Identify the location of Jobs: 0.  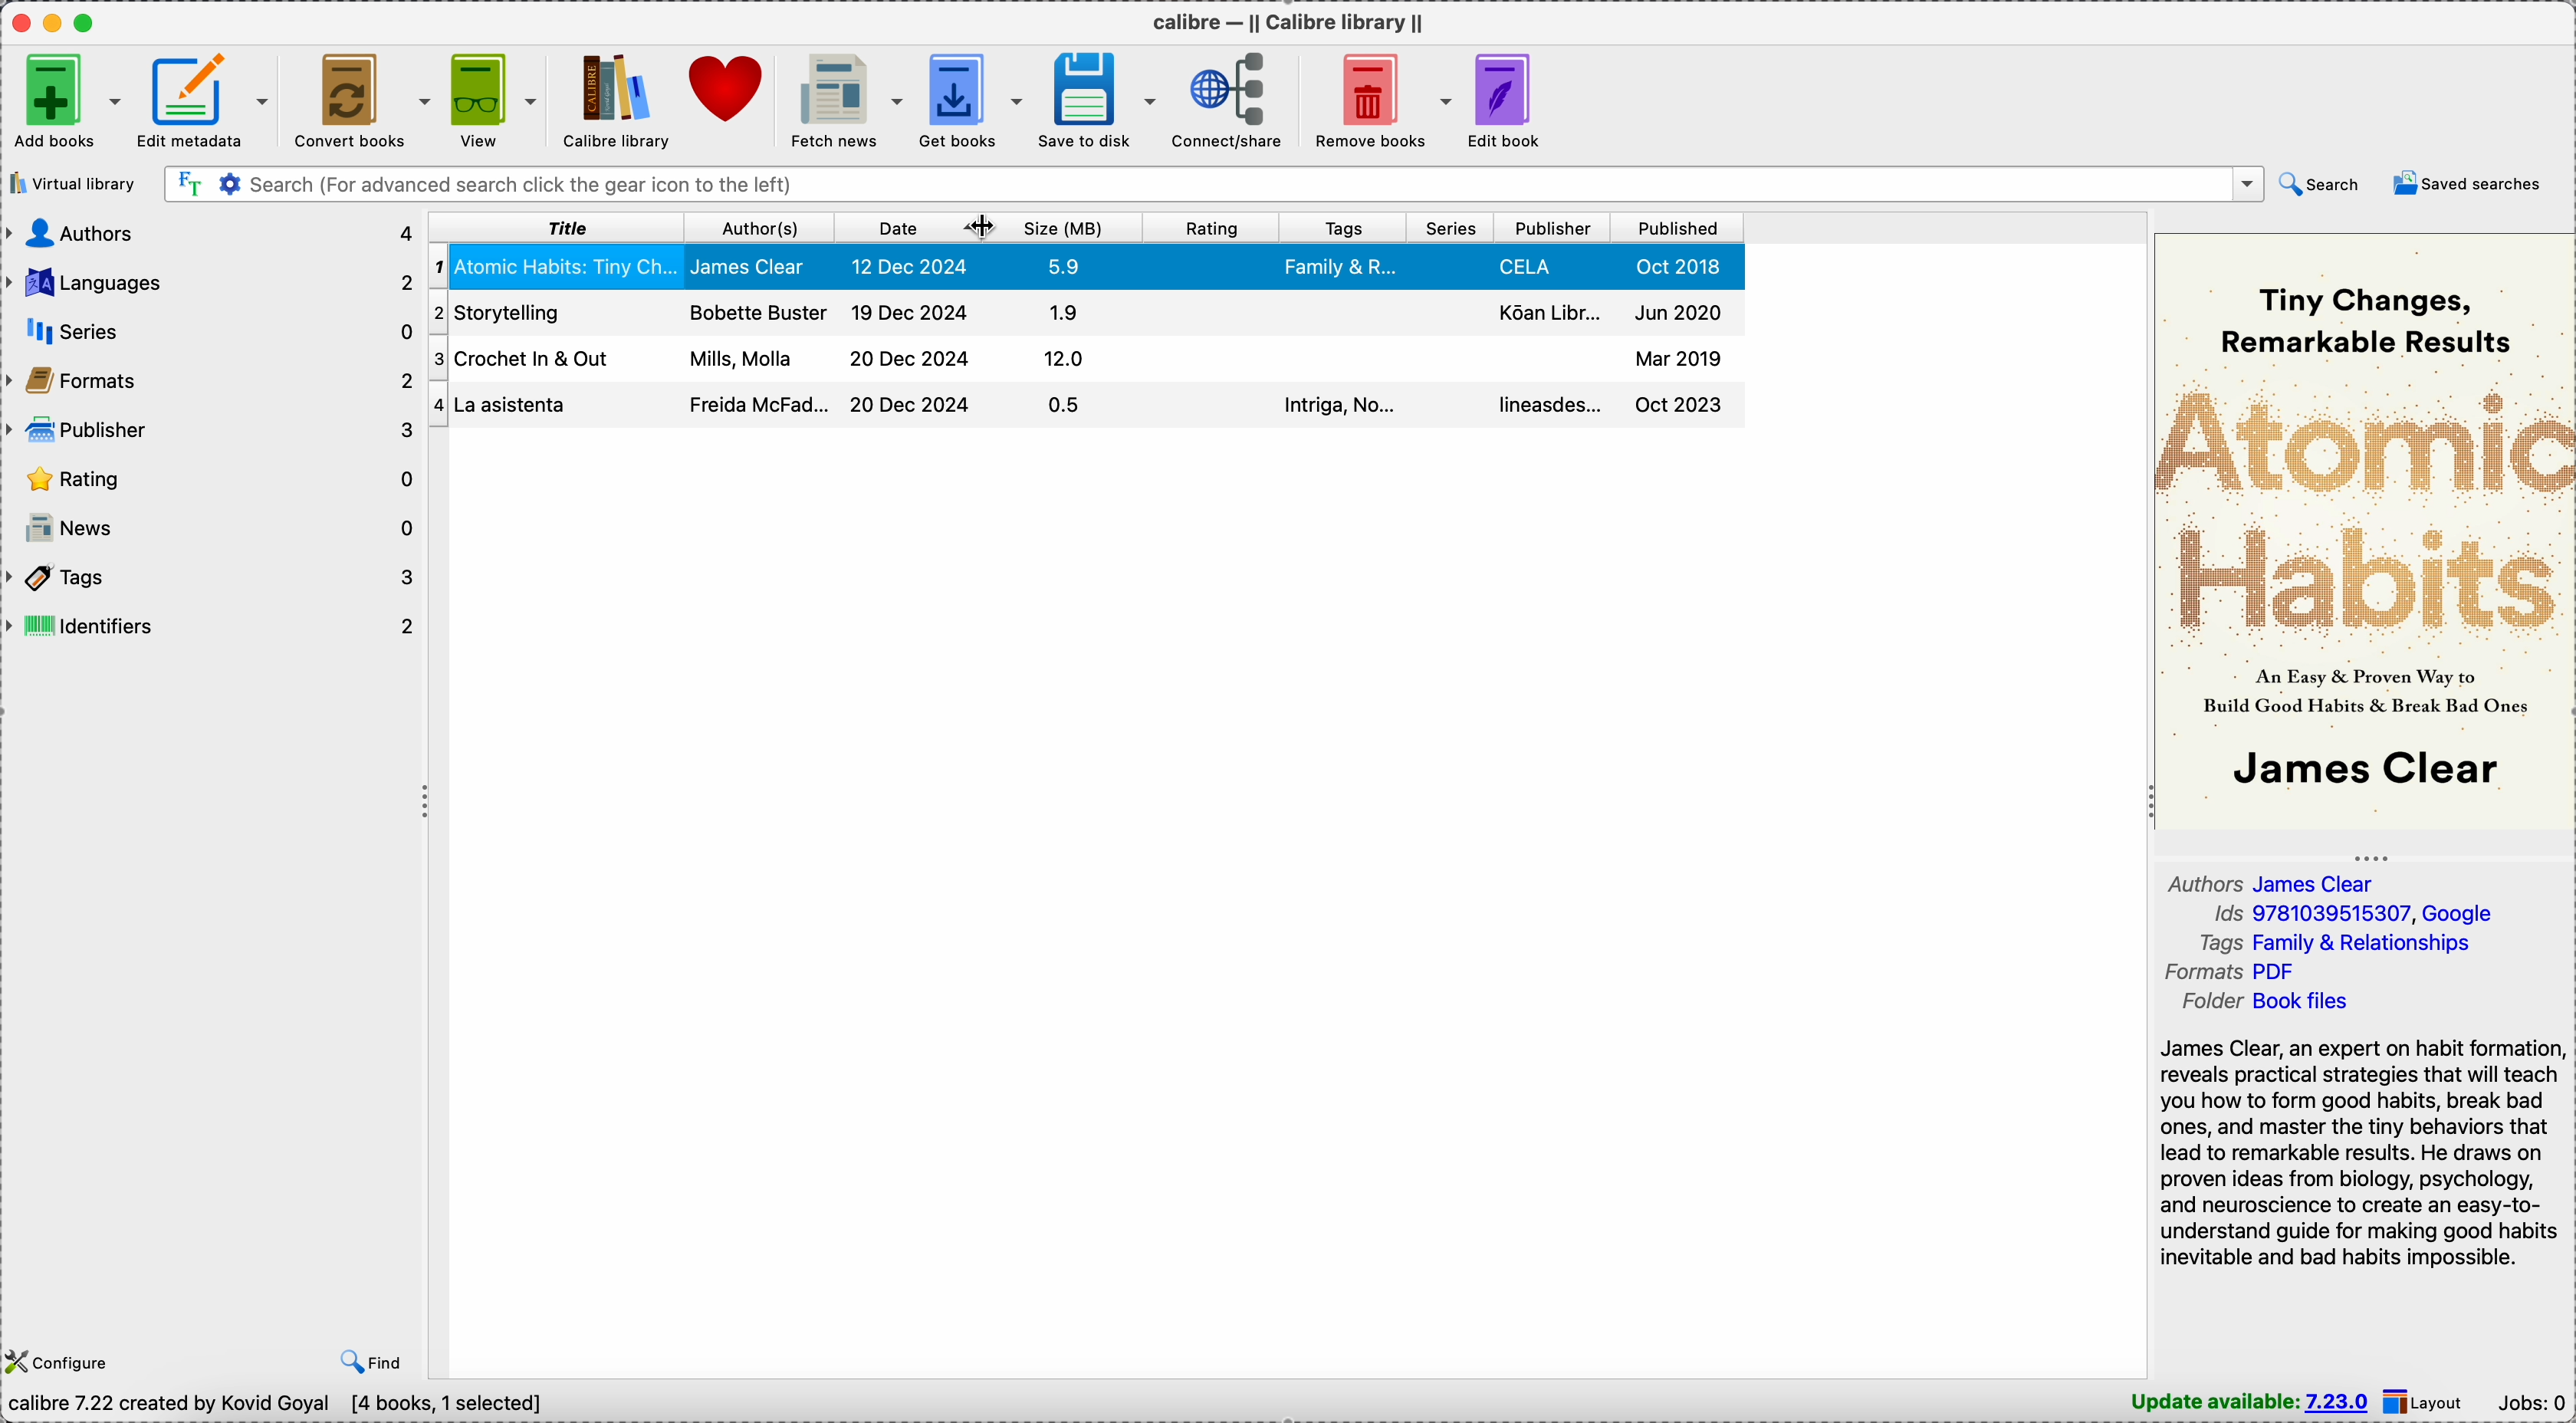
(2531, 1402).